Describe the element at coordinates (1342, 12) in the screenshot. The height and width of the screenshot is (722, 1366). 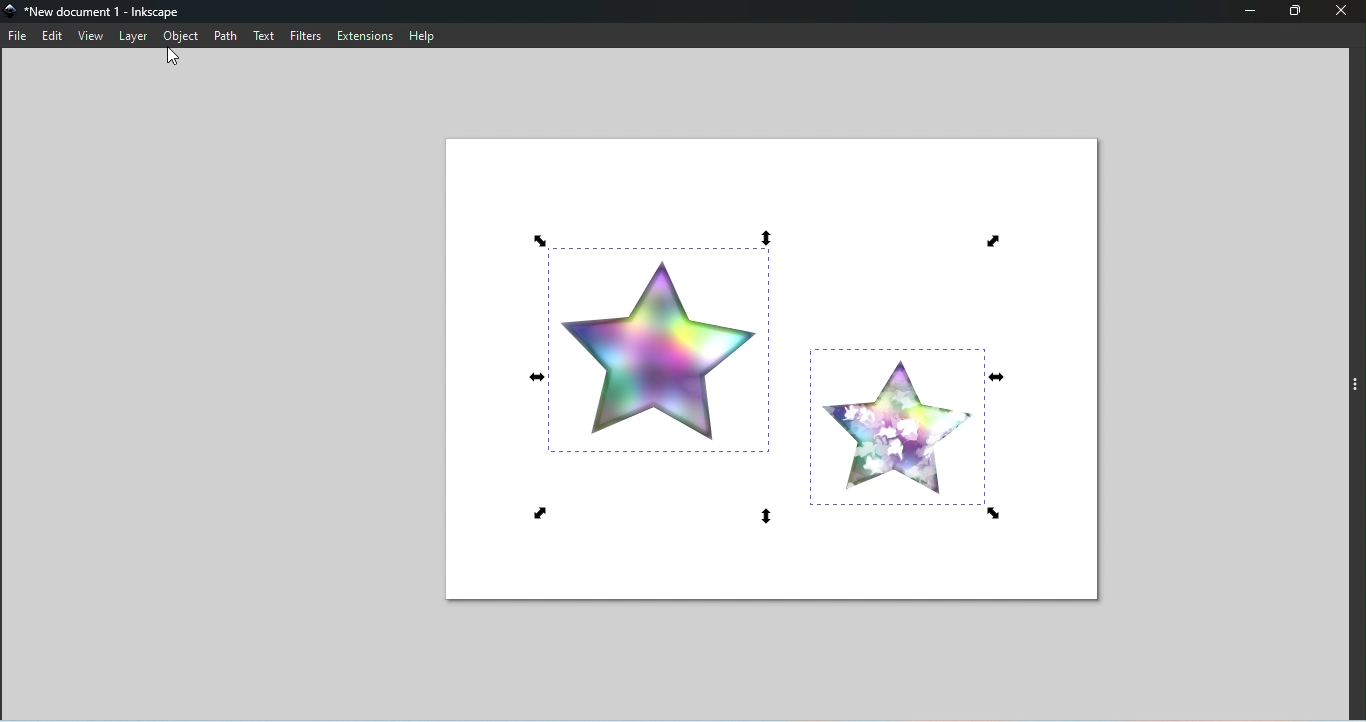
I see `Close` at that location.